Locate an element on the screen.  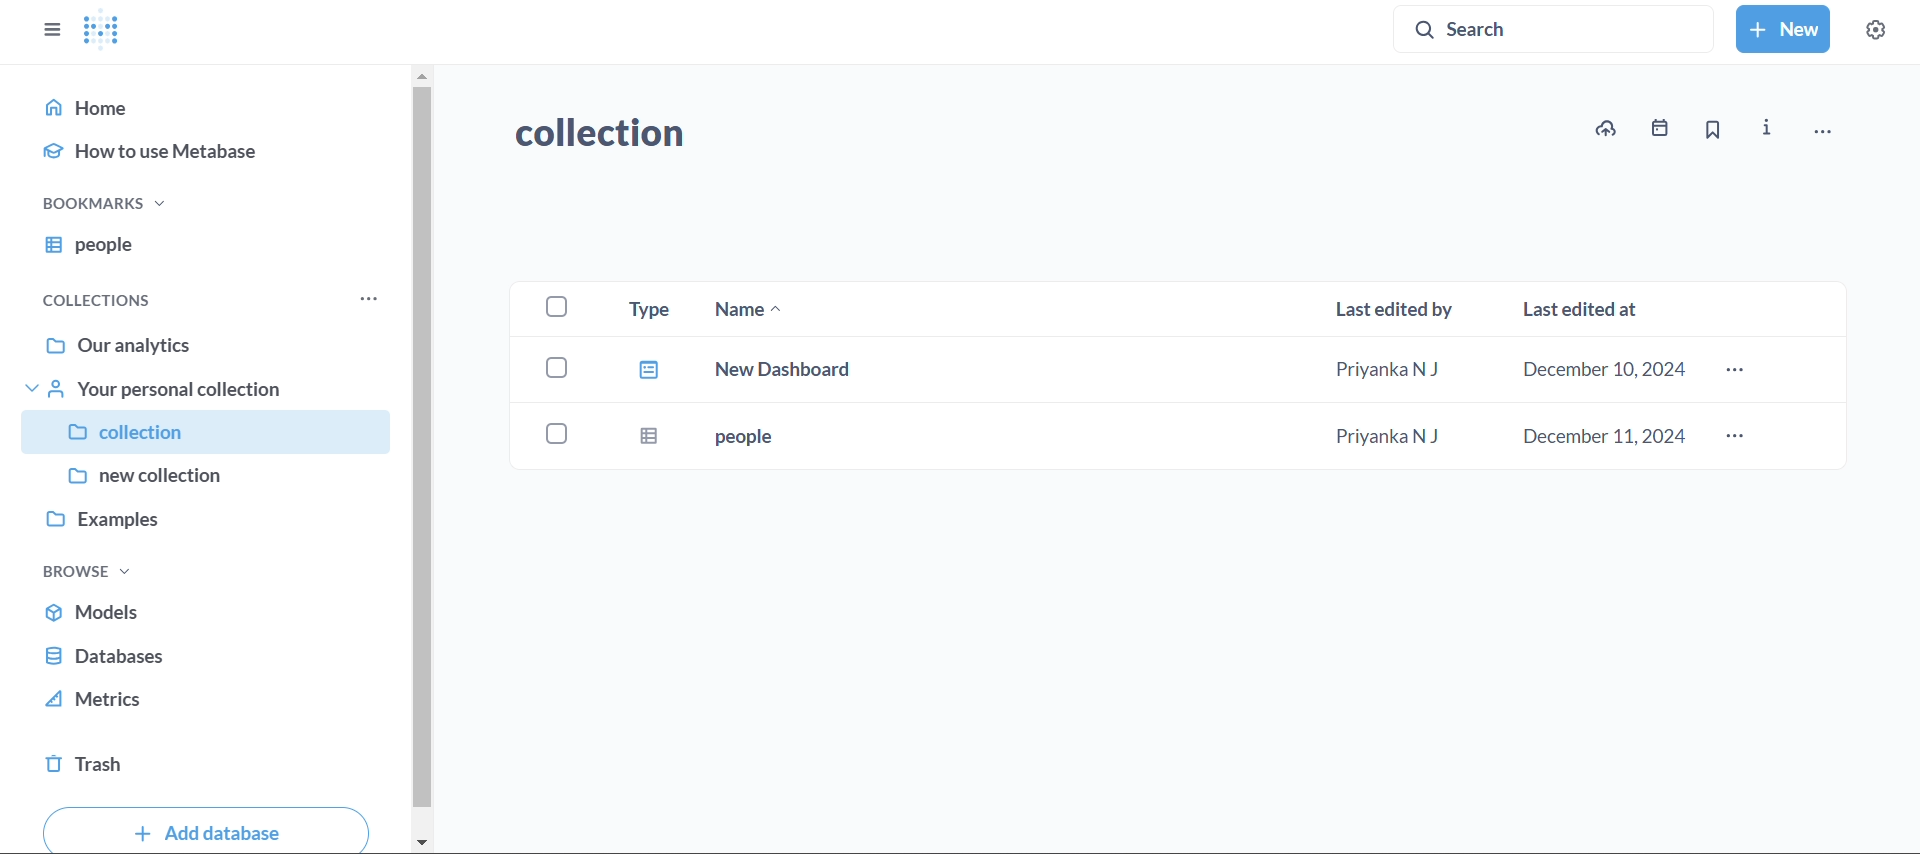
collection is located at coordinates (194, 435).